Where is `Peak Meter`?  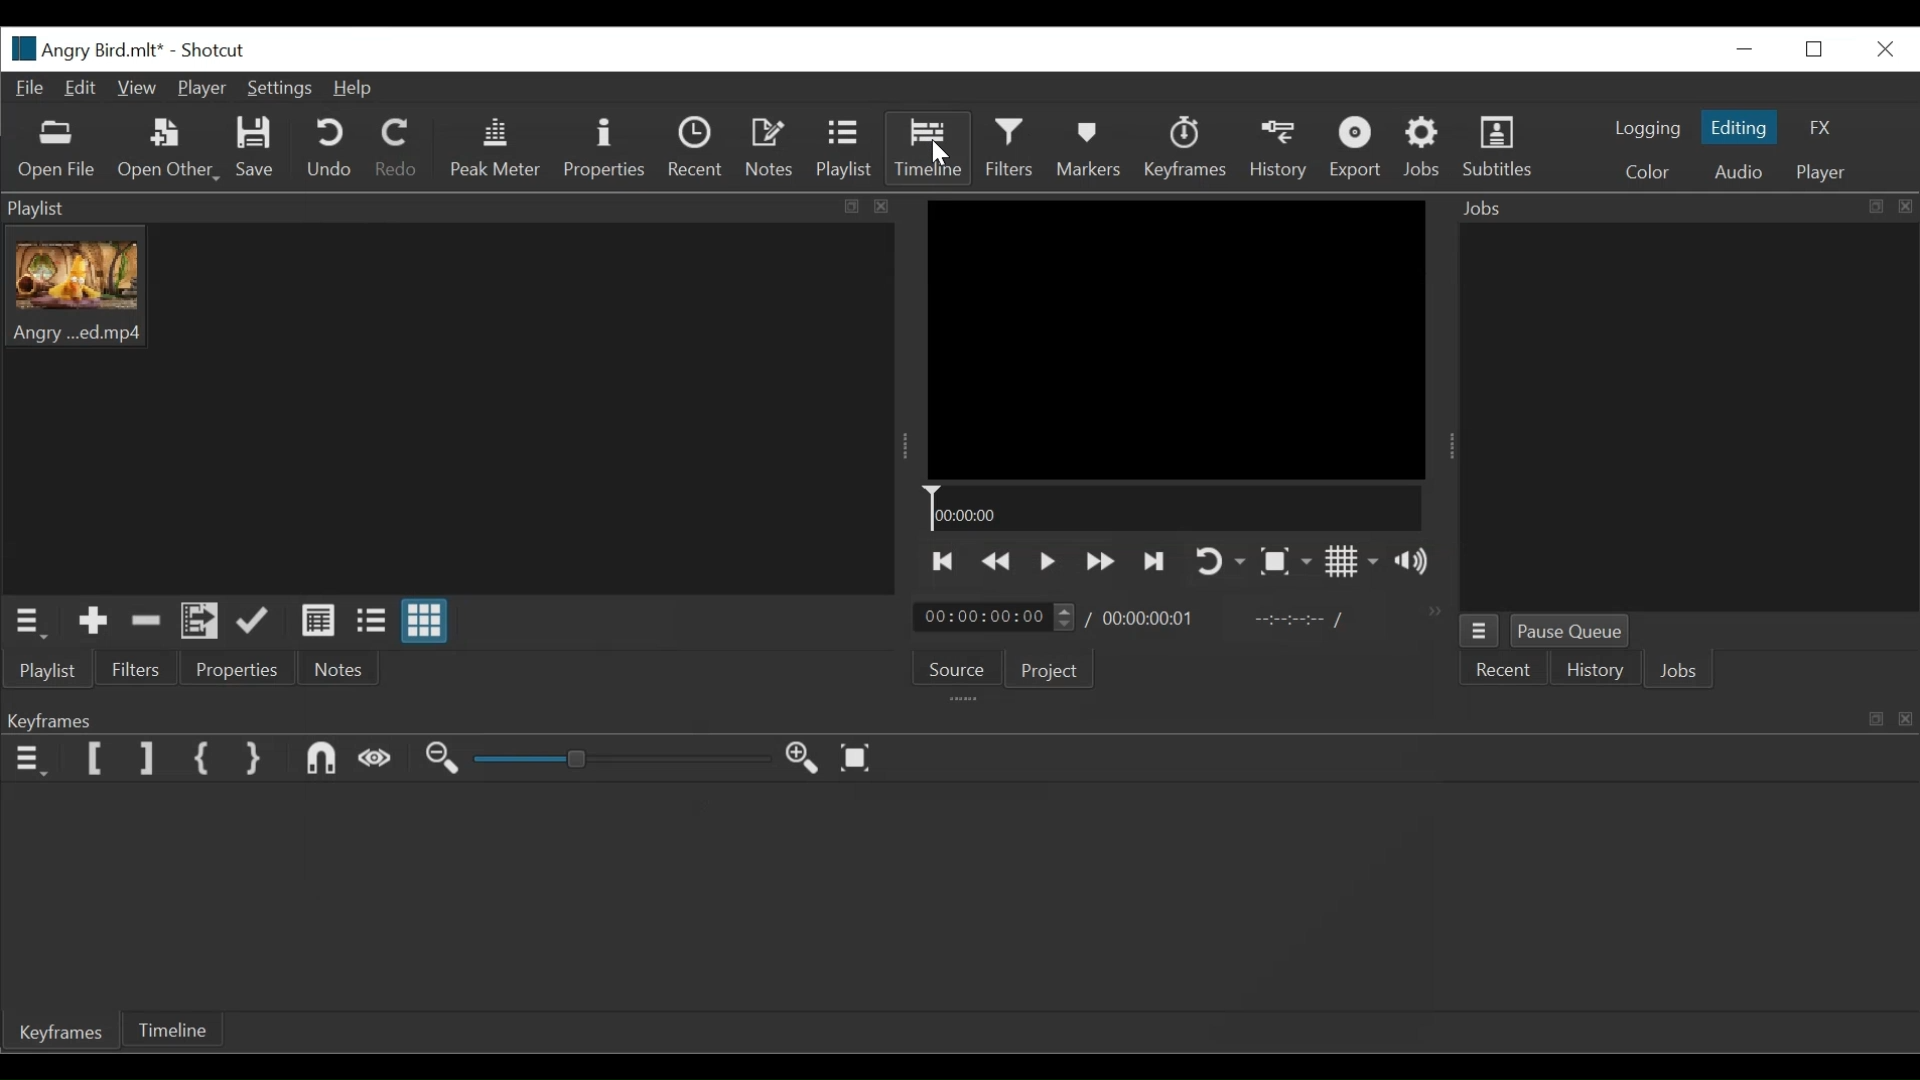 Peak Meter is located at coordinates (496, 149).